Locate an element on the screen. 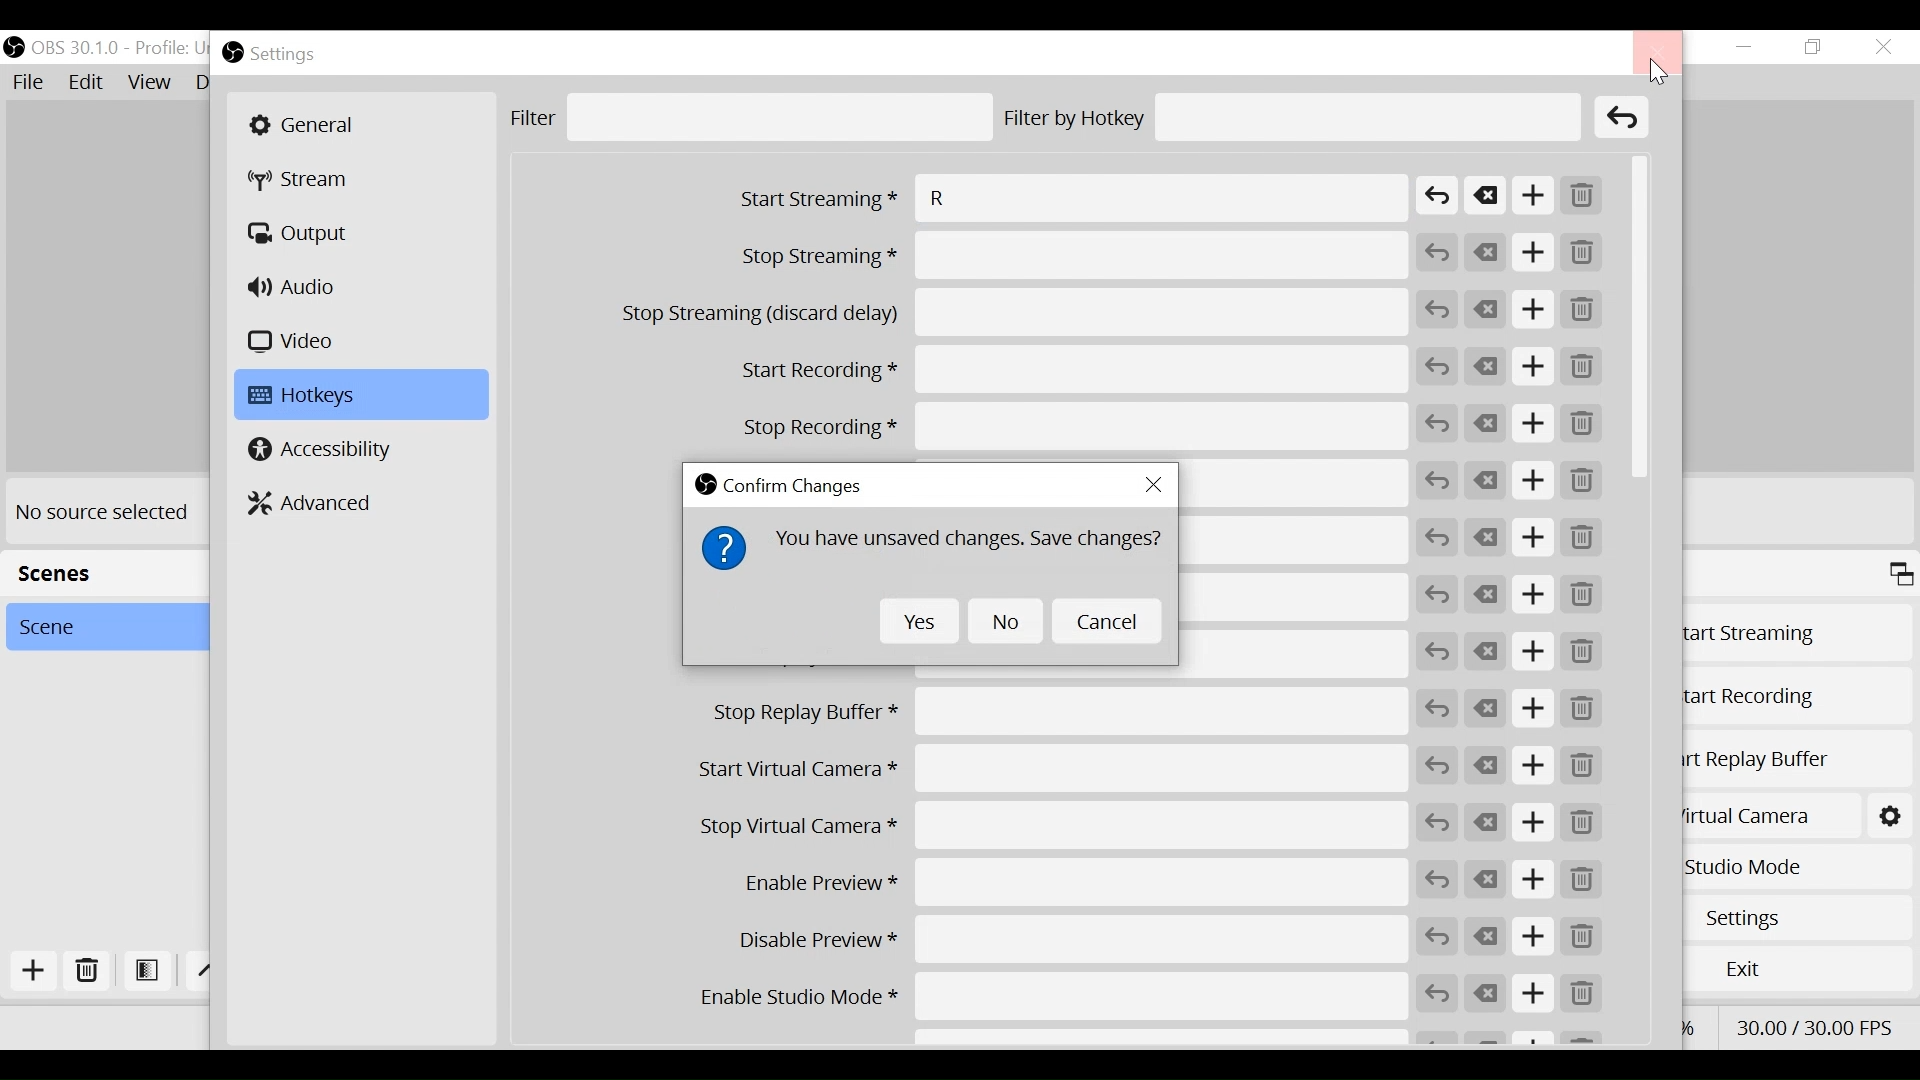 The width and height of the screenshot is (1920, 1080). Revert is located at coordinates (1439, 766).